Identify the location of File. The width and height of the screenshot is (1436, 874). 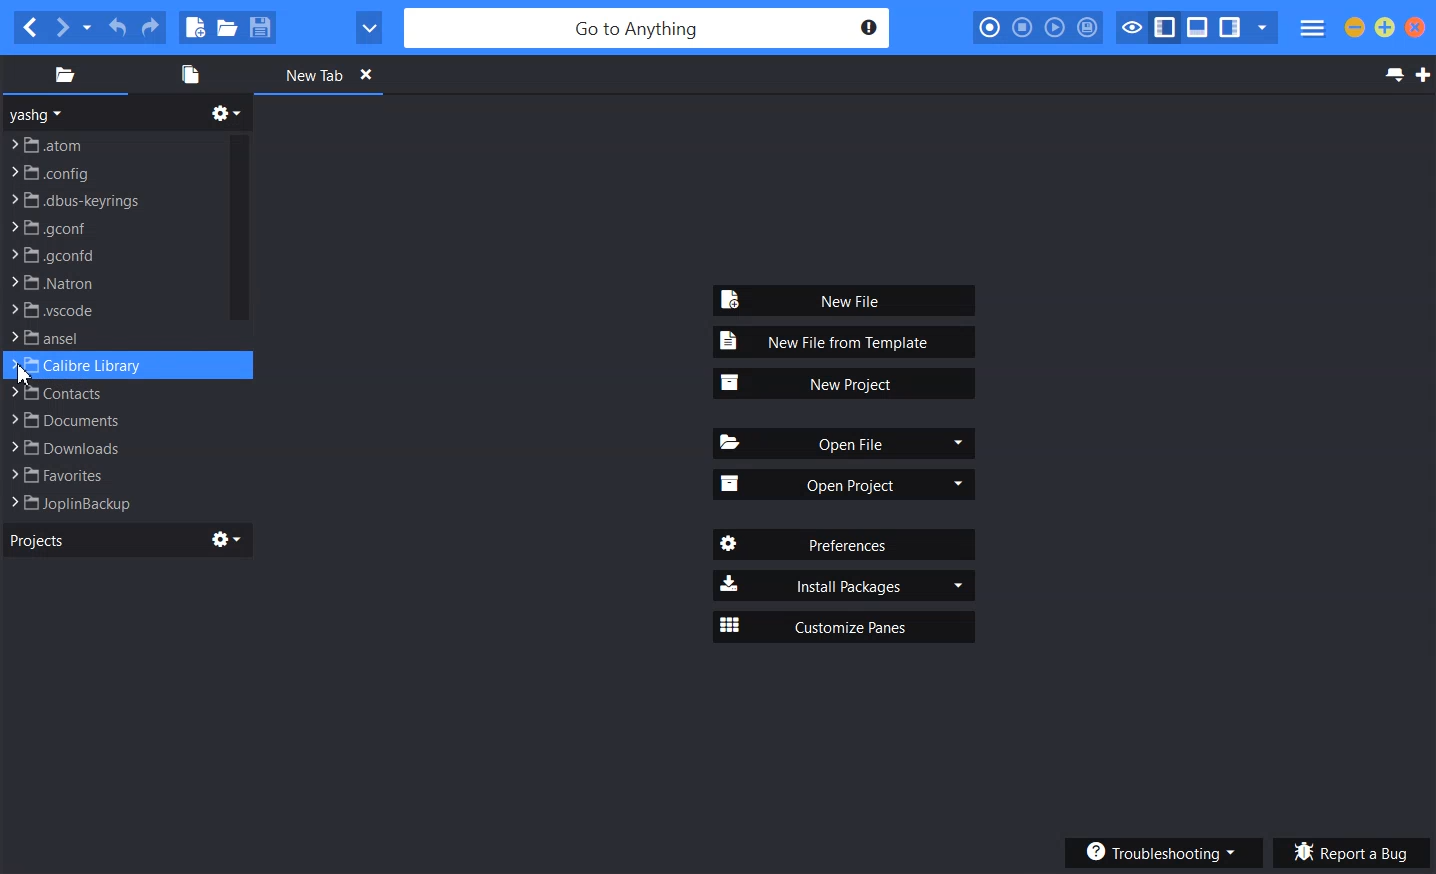
(108, 475).